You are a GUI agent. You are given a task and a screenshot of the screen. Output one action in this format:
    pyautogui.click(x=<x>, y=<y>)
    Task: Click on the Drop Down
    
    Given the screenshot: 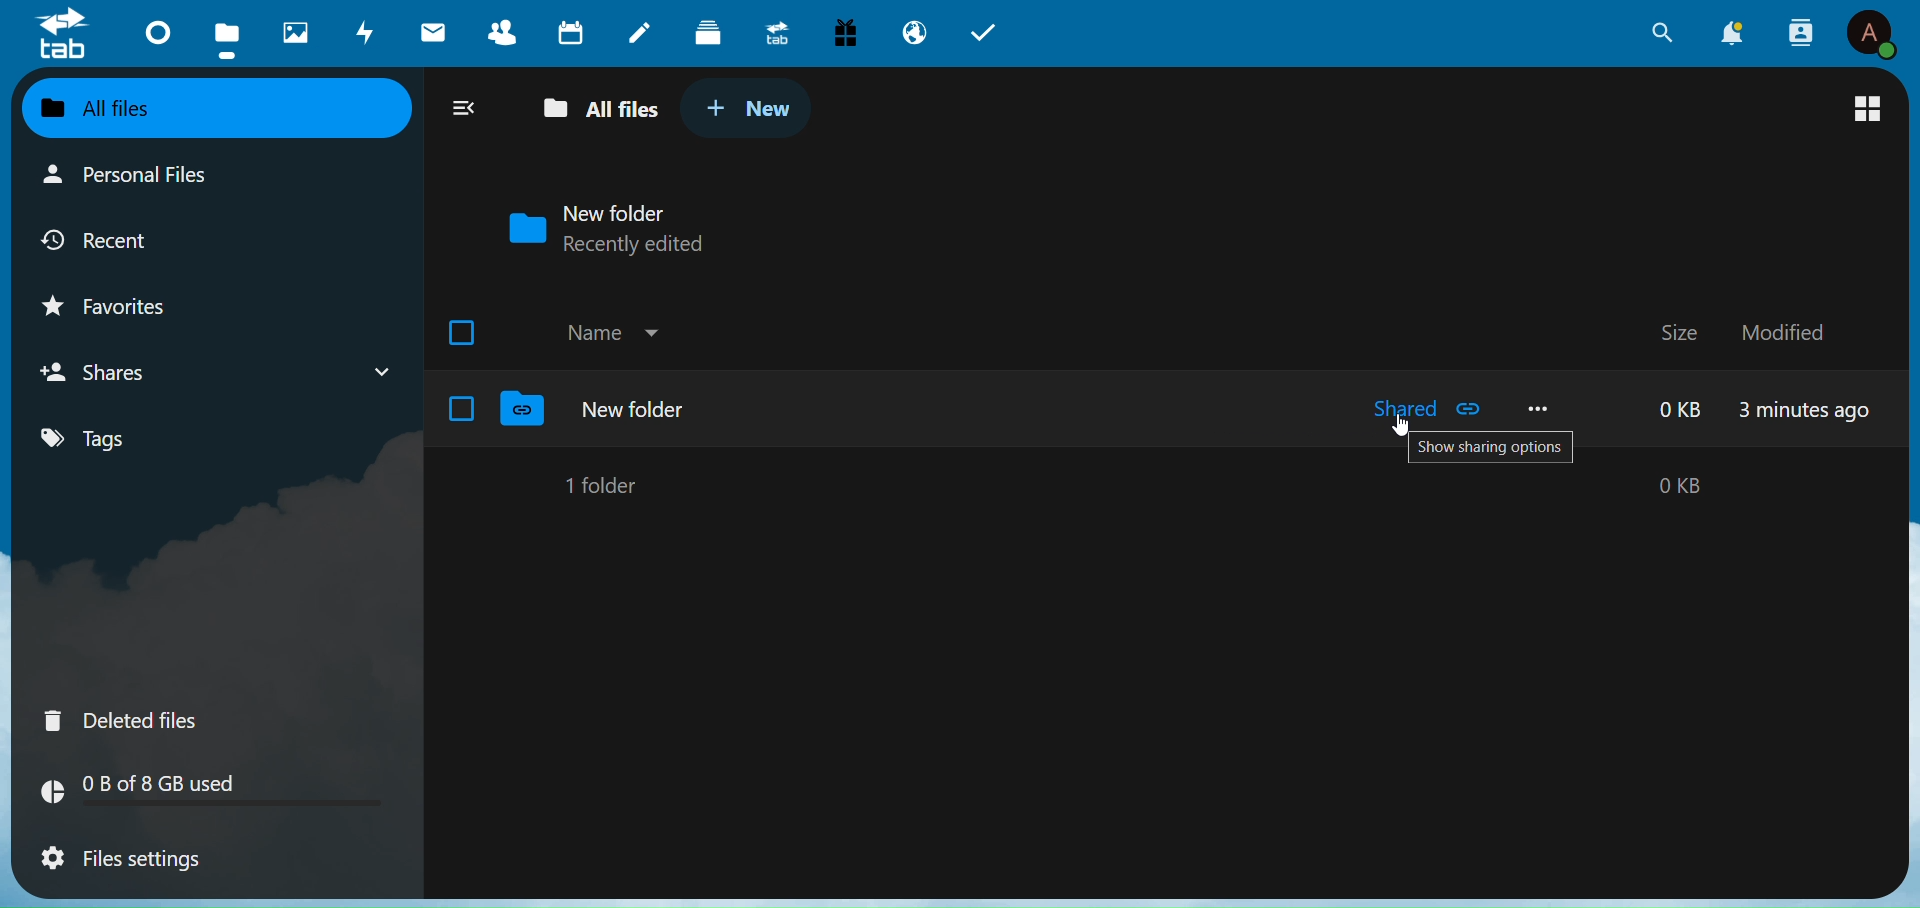 What is the action you would take?
    pyautogui.click(x=654, y=329)
    